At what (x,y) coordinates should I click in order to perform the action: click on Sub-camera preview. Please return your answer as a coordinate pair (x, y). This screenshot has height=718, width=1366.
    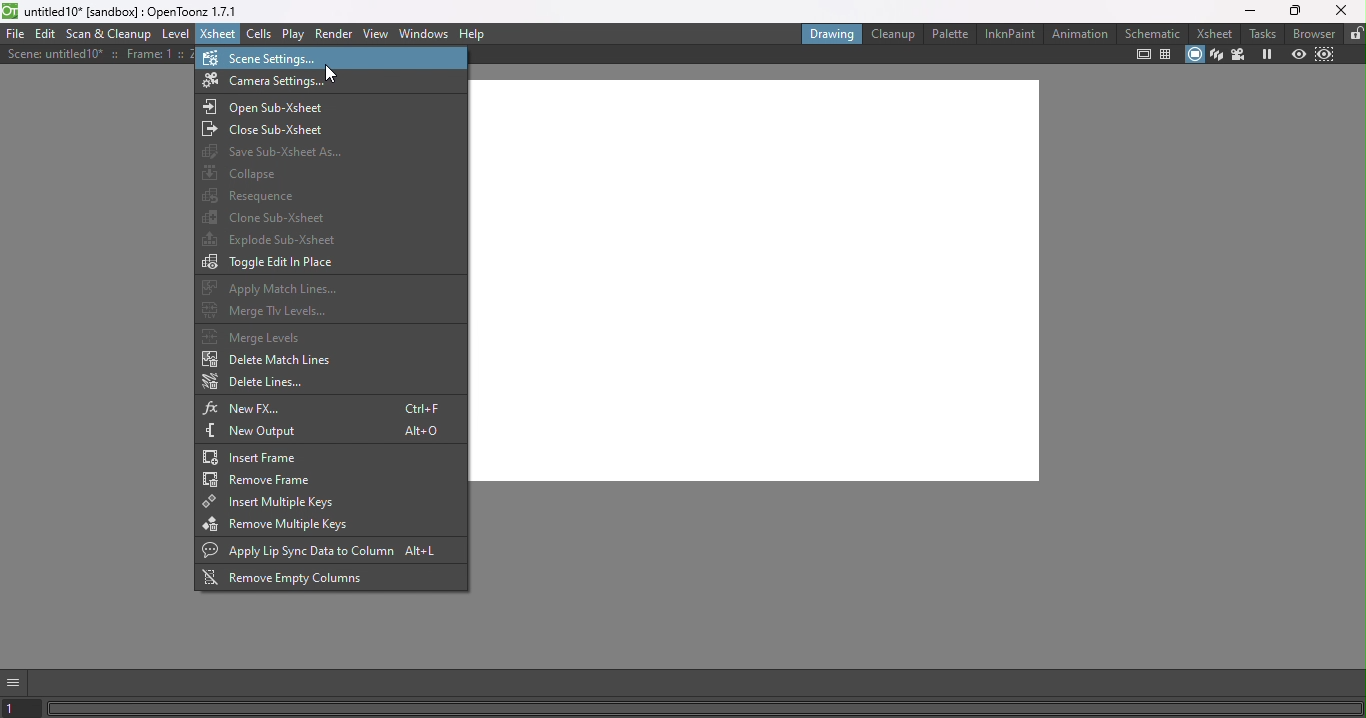
    Looking at the image, I should click on (1326, 53).